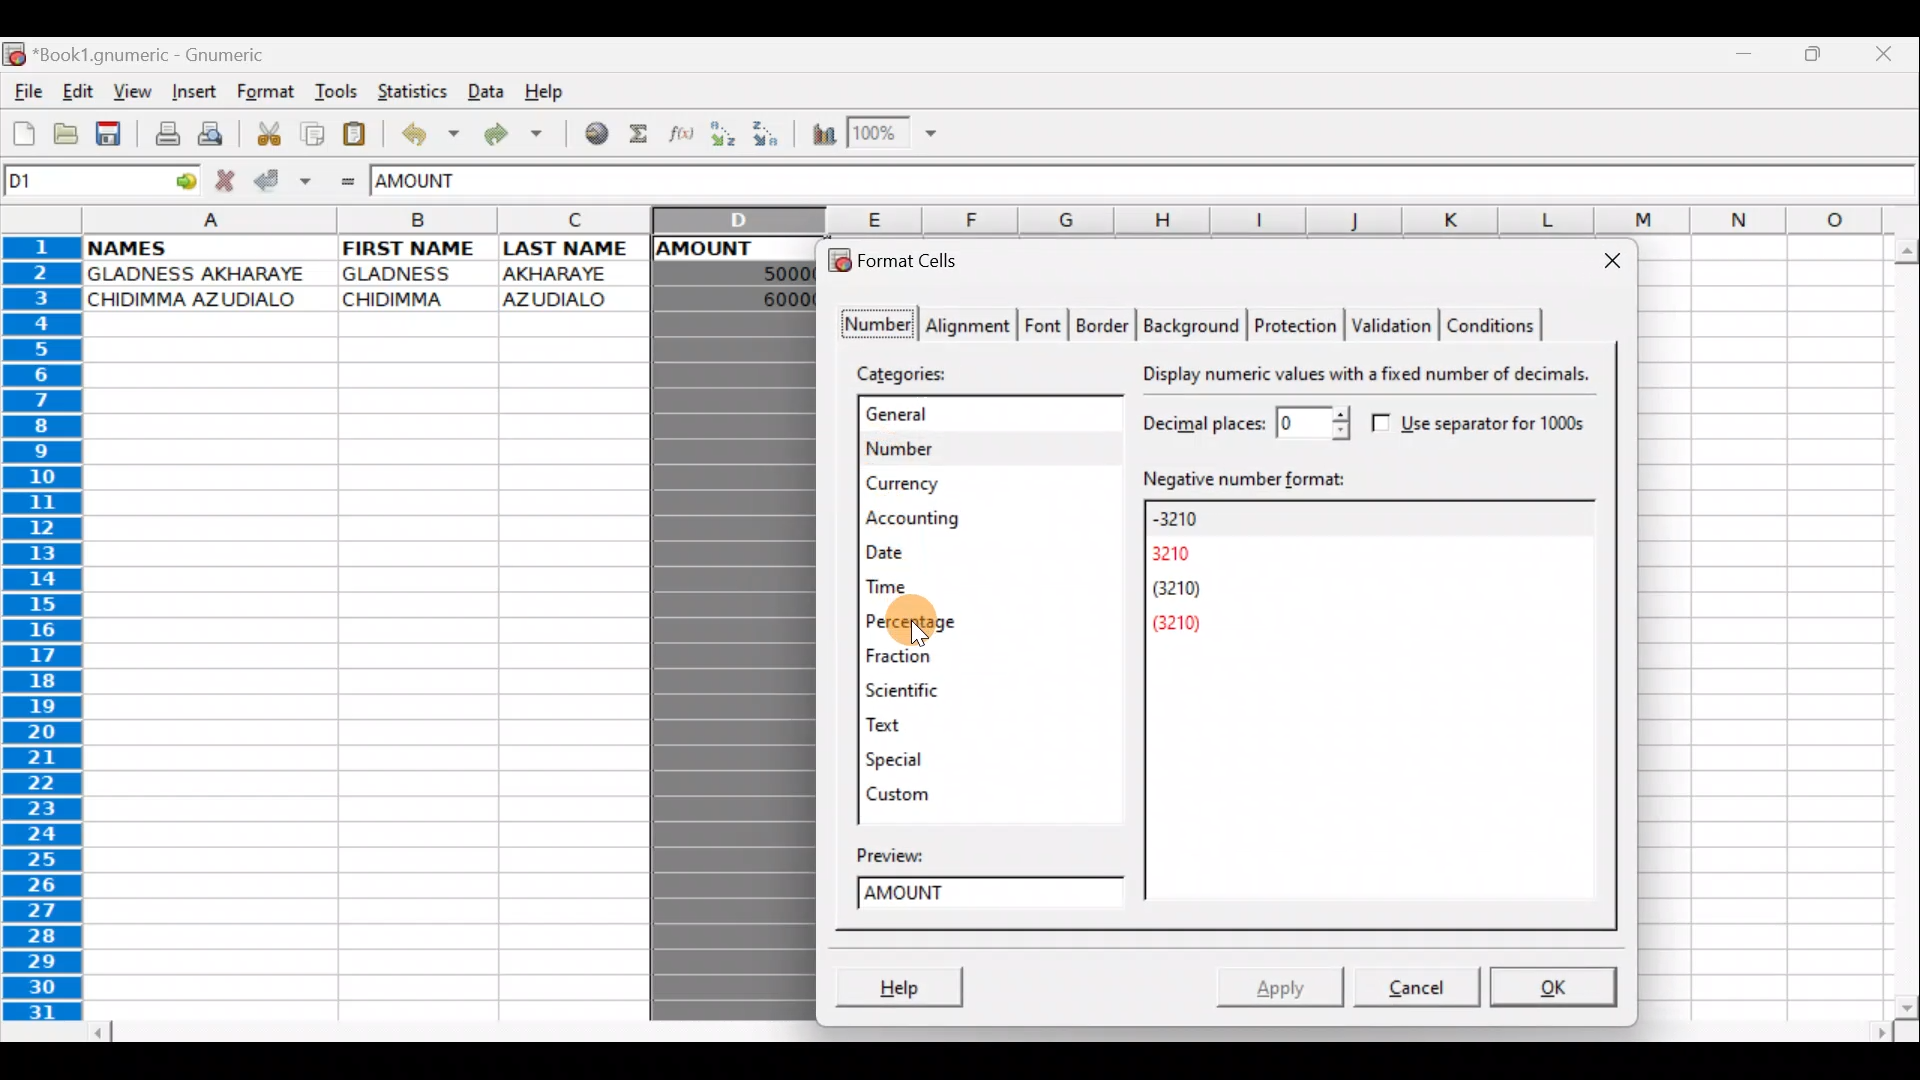 Image resolution: width=1920 pixels, height=1080 pixels. What do you see at coordinates (424, 132) in the screenshot?
I see `Undo last action` at bounding box center [424, 132].